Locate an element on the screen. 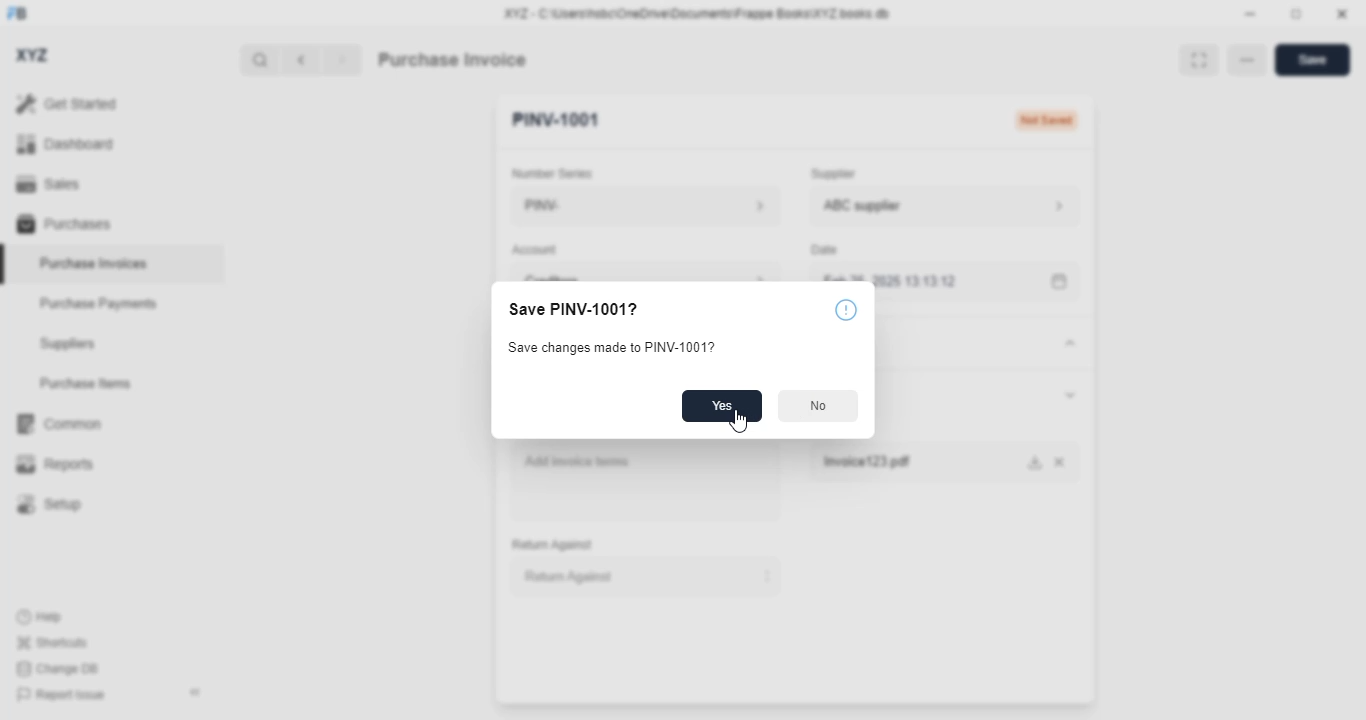 This screenshot has height=720, width=1366. report issue is located at coordinates (60, 695).